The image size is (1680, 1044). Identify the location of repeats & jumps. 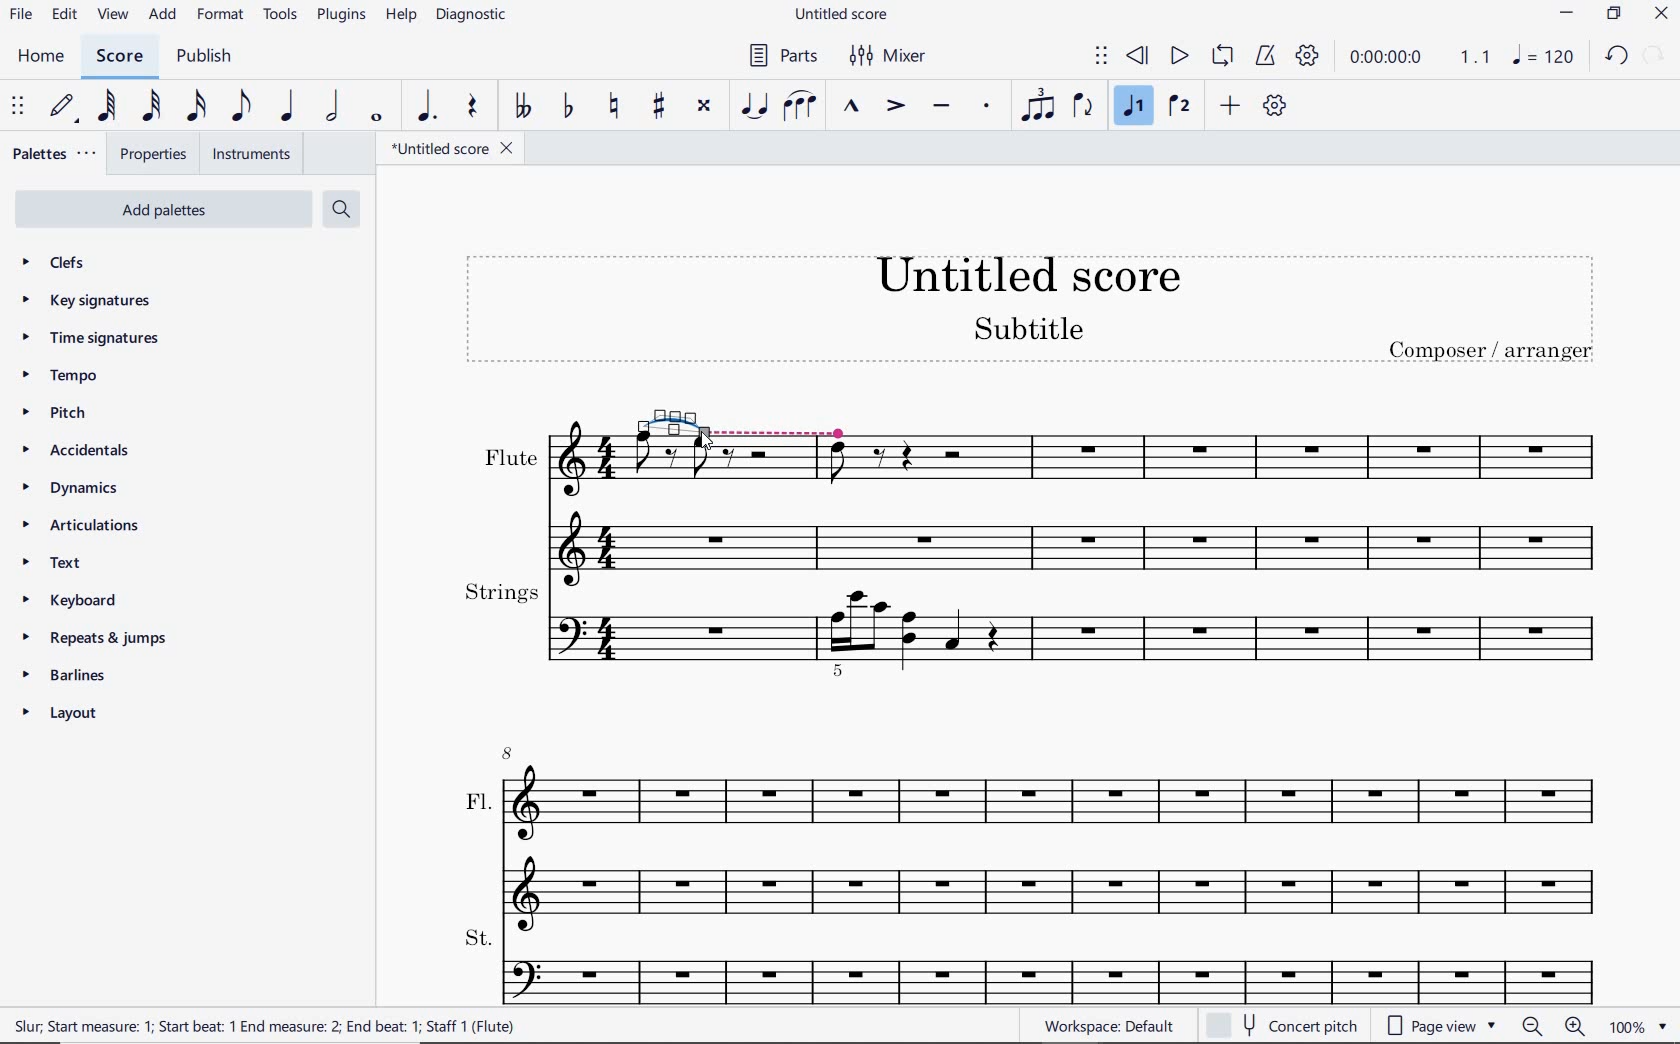
(101, 639).